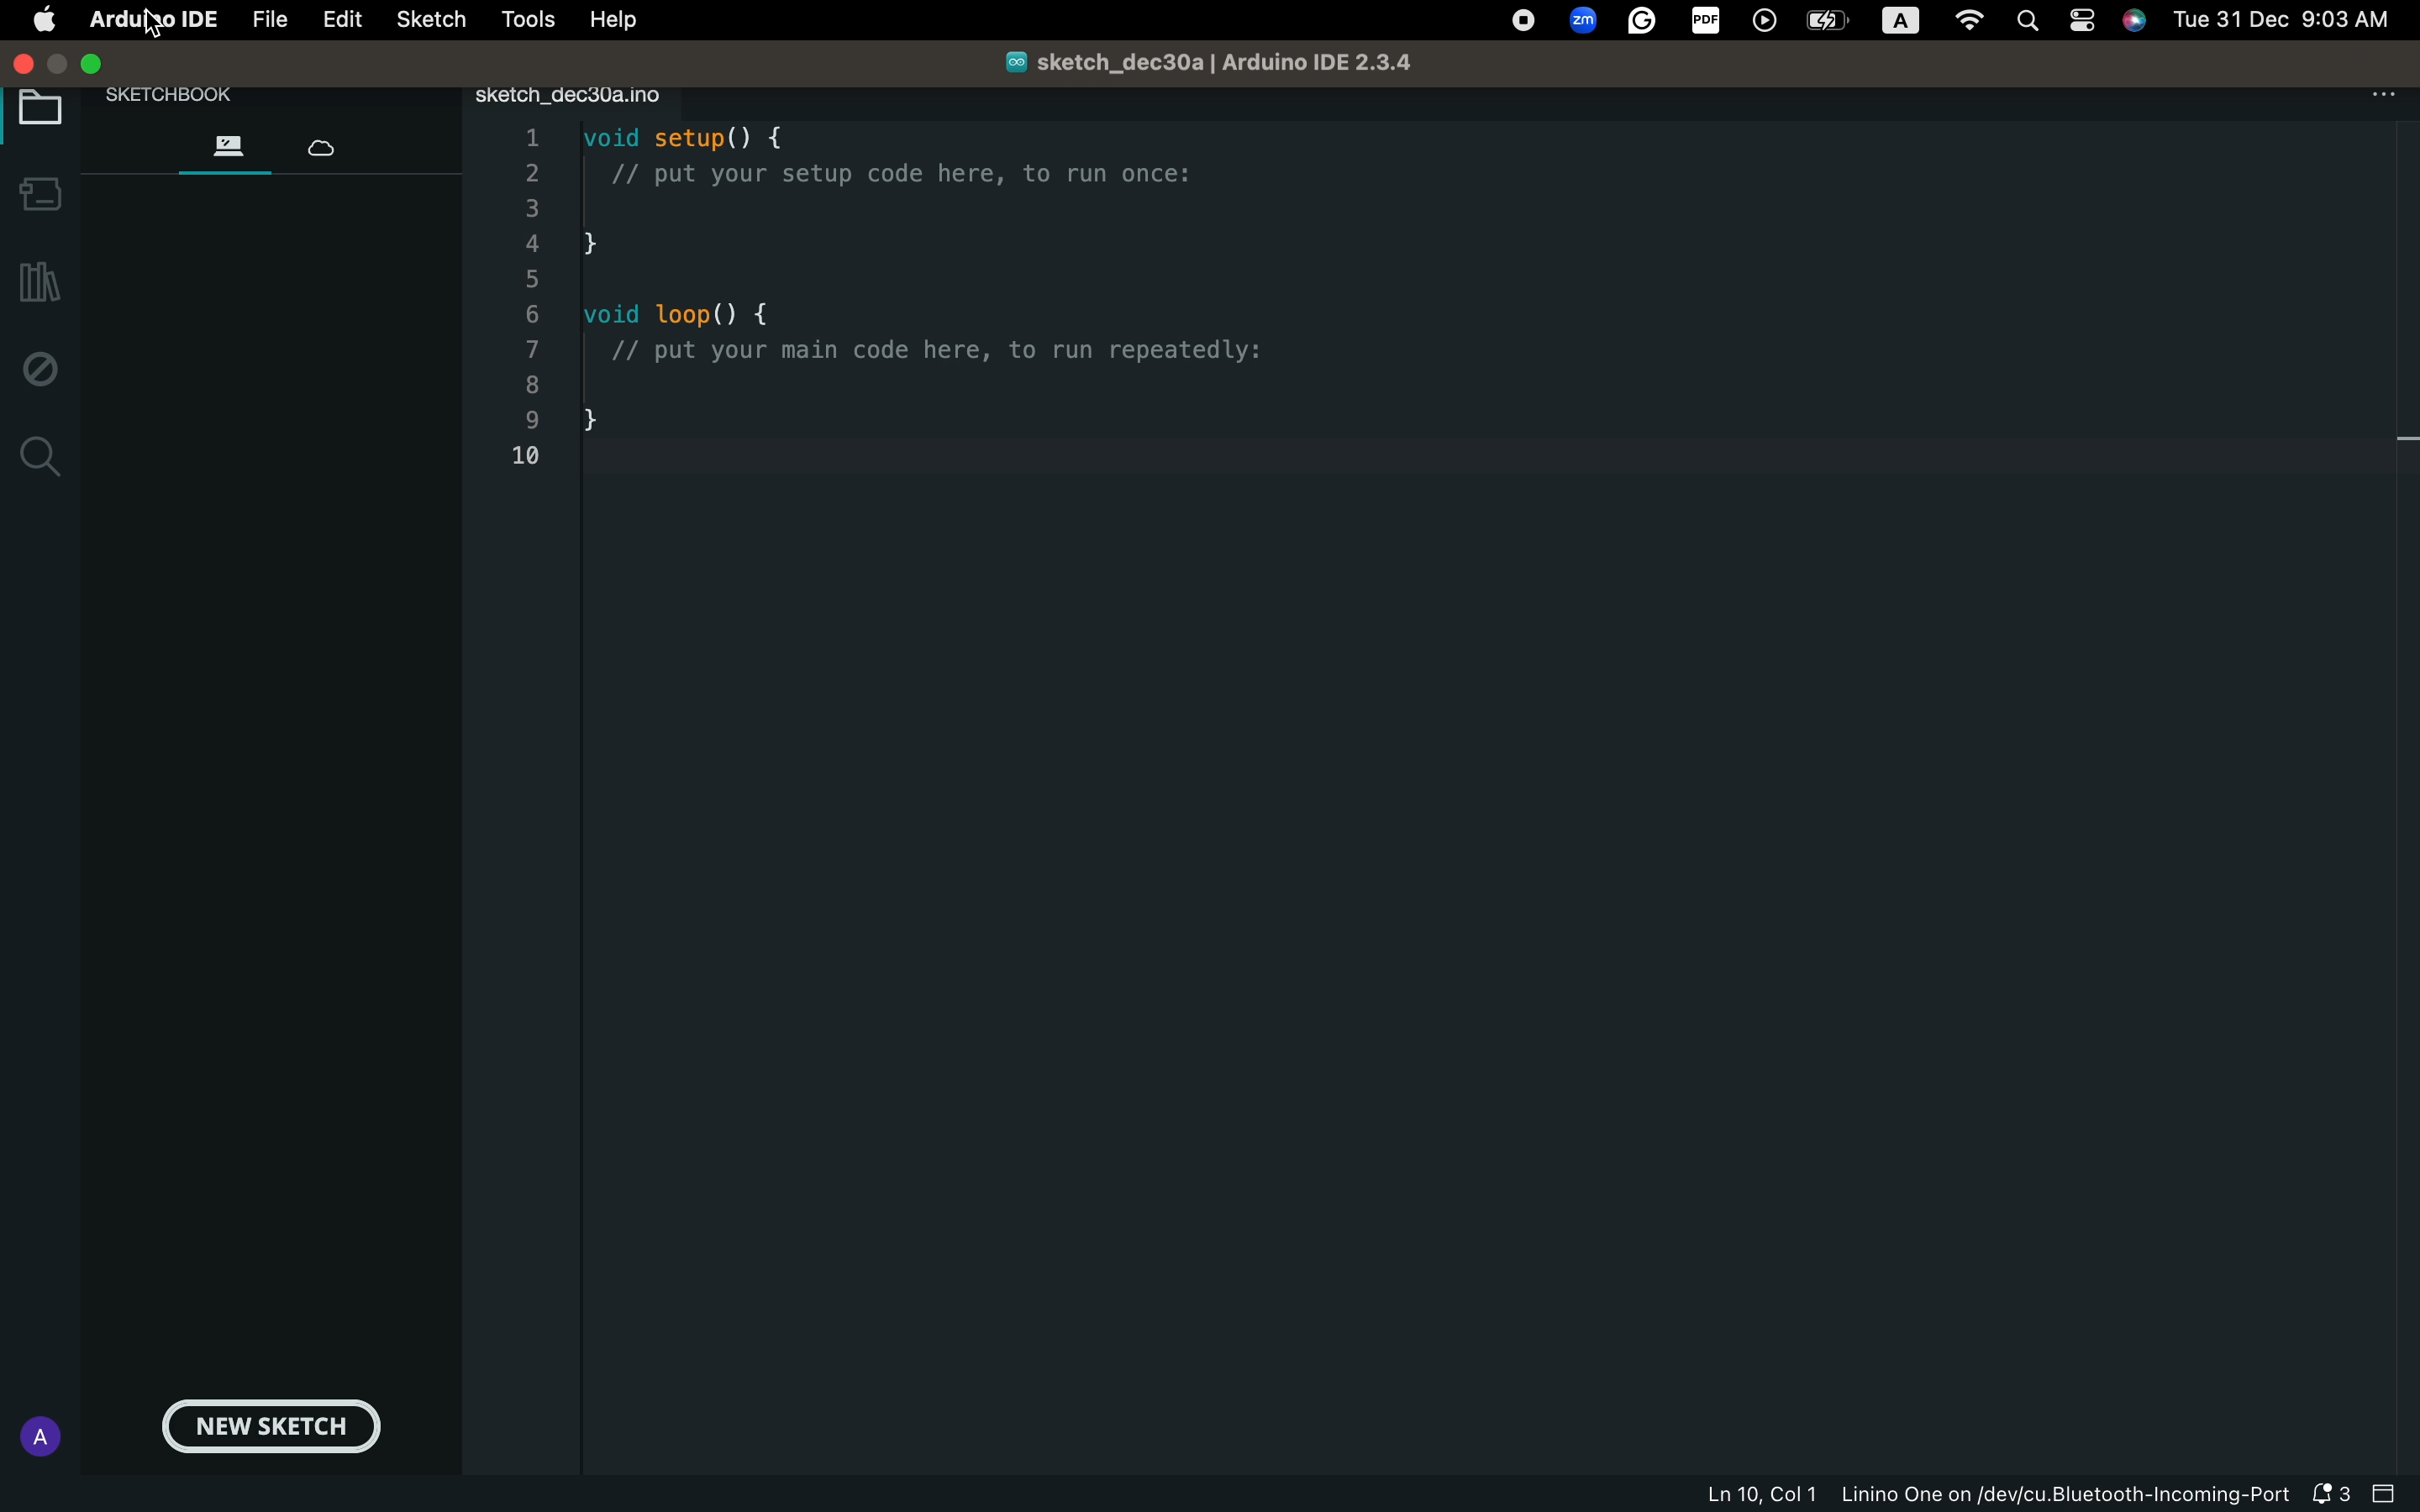 The width and height of the screenshot is (2420, 1512). I want to click on cursor, so click(162, 27).